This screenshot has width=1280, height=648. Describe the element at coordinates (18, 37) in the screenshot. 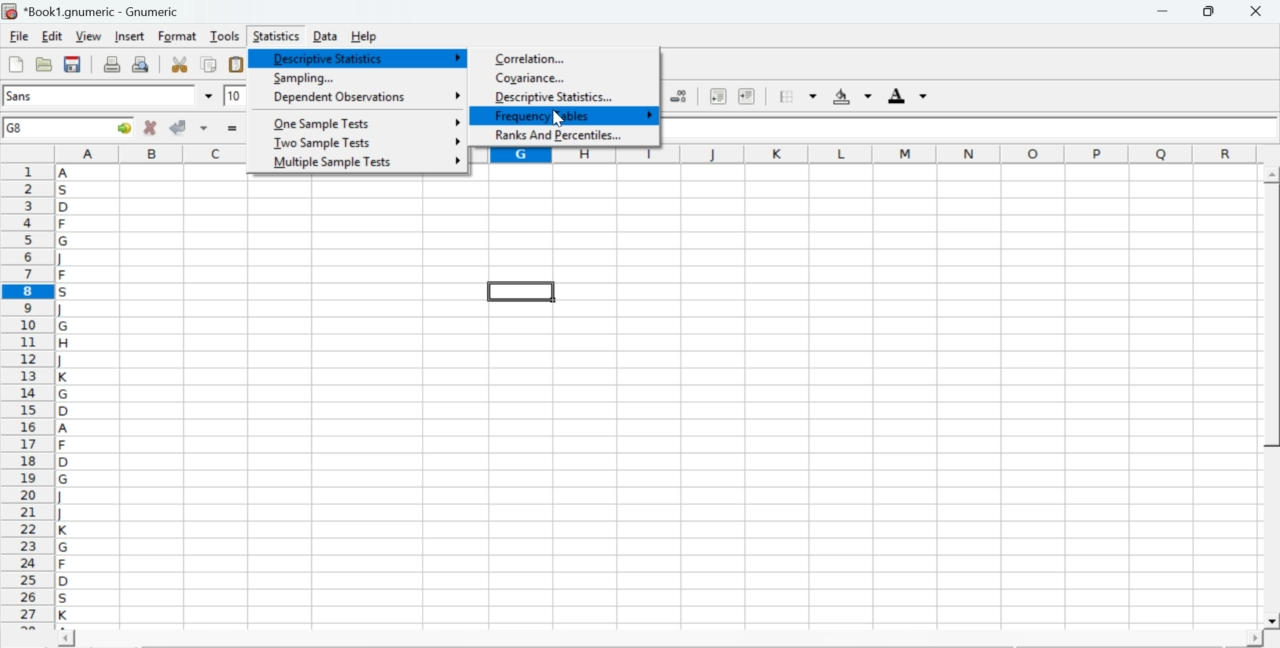

I see `file` at that location.